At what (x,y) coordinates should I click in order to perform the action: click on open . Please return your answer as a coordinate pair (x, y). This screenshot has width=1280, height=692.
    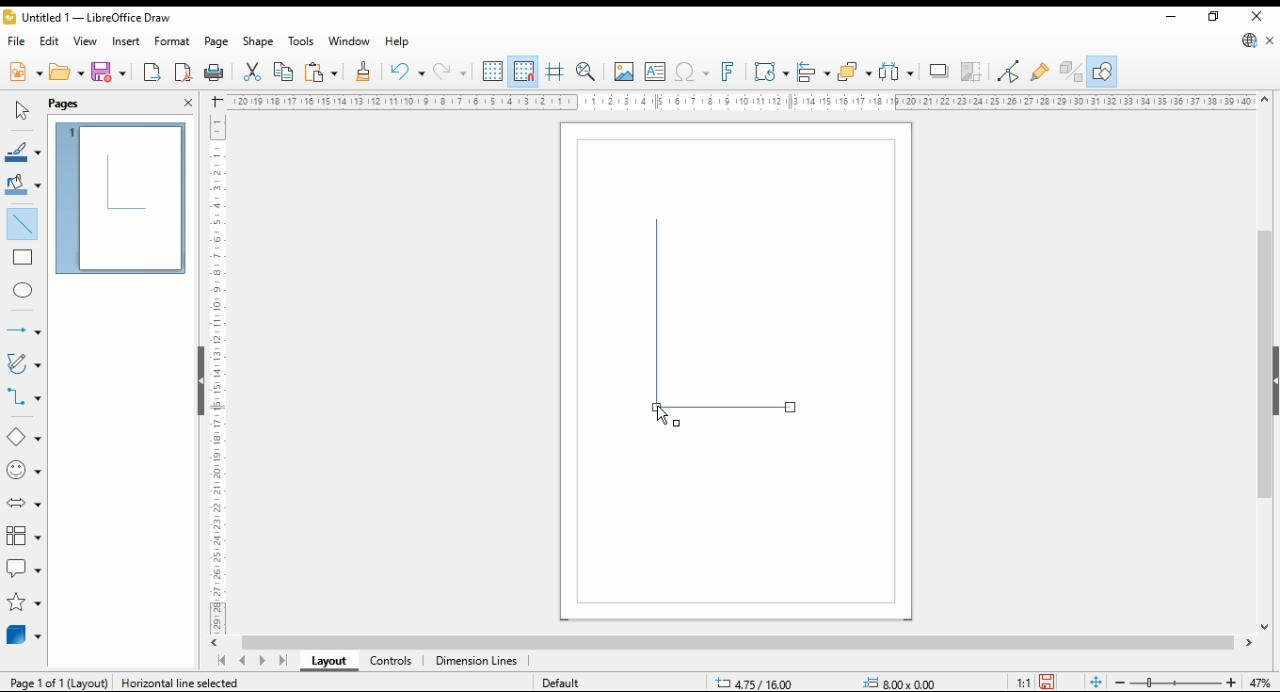
    Looking at the image, I should click on (67, 72).